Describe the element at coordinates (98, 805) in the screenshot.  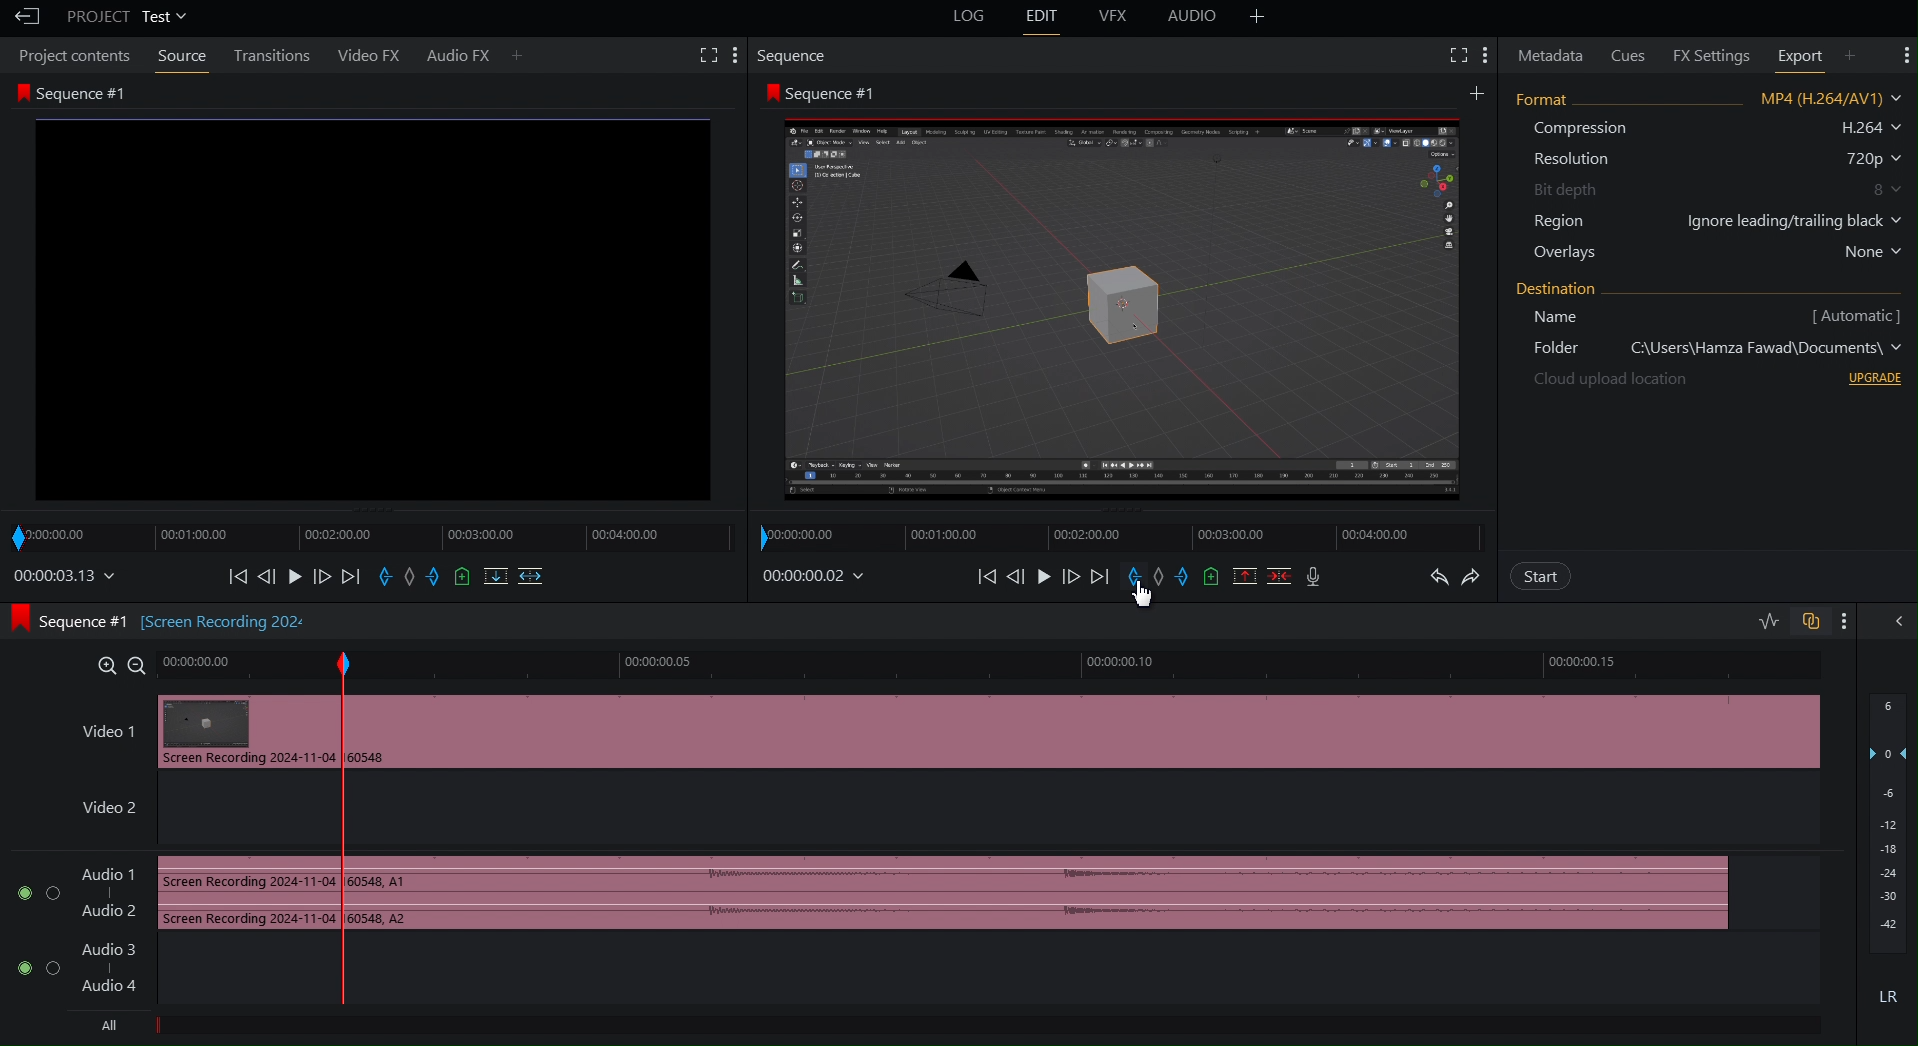
I see `Video 2` at that location.